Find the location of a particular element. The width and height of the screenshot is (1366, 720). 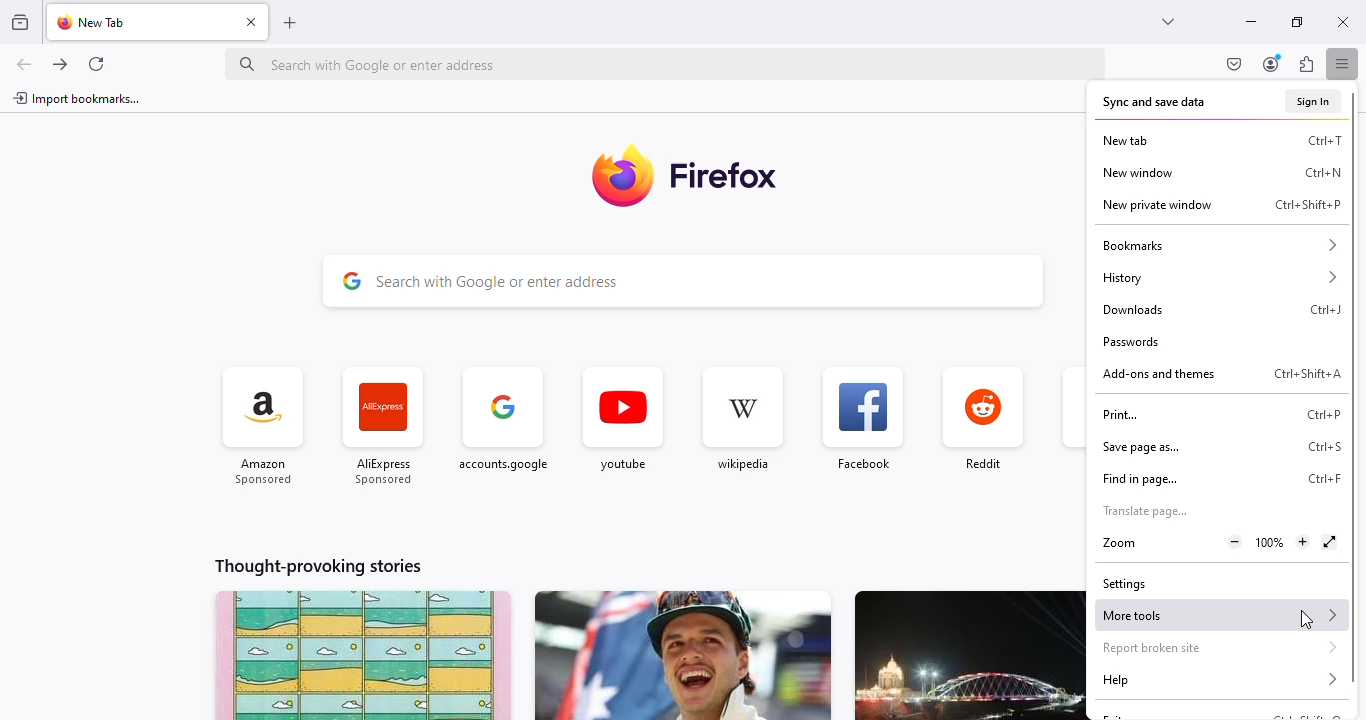

story is located at coordinates (682, 655).